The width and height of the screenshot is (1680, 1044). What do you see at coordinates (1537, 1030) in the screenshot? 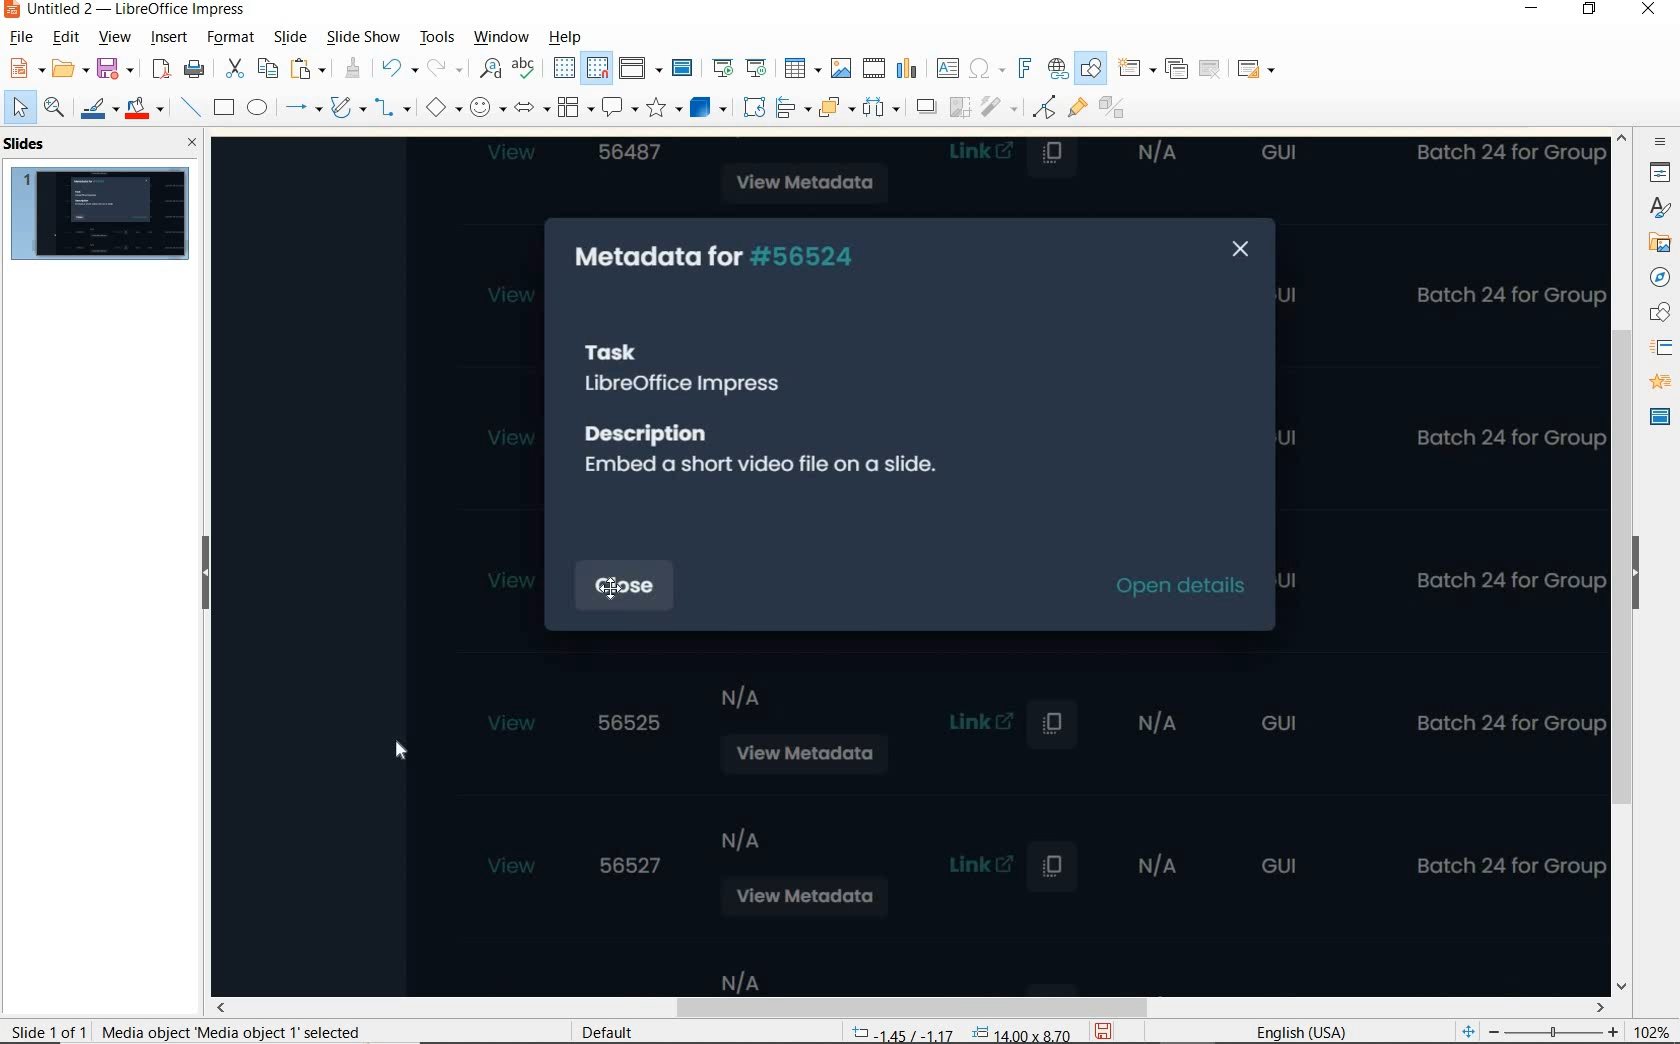
I see `ZOOM OUT OR ZOOM IN` at bounding box center [1537, 1030].